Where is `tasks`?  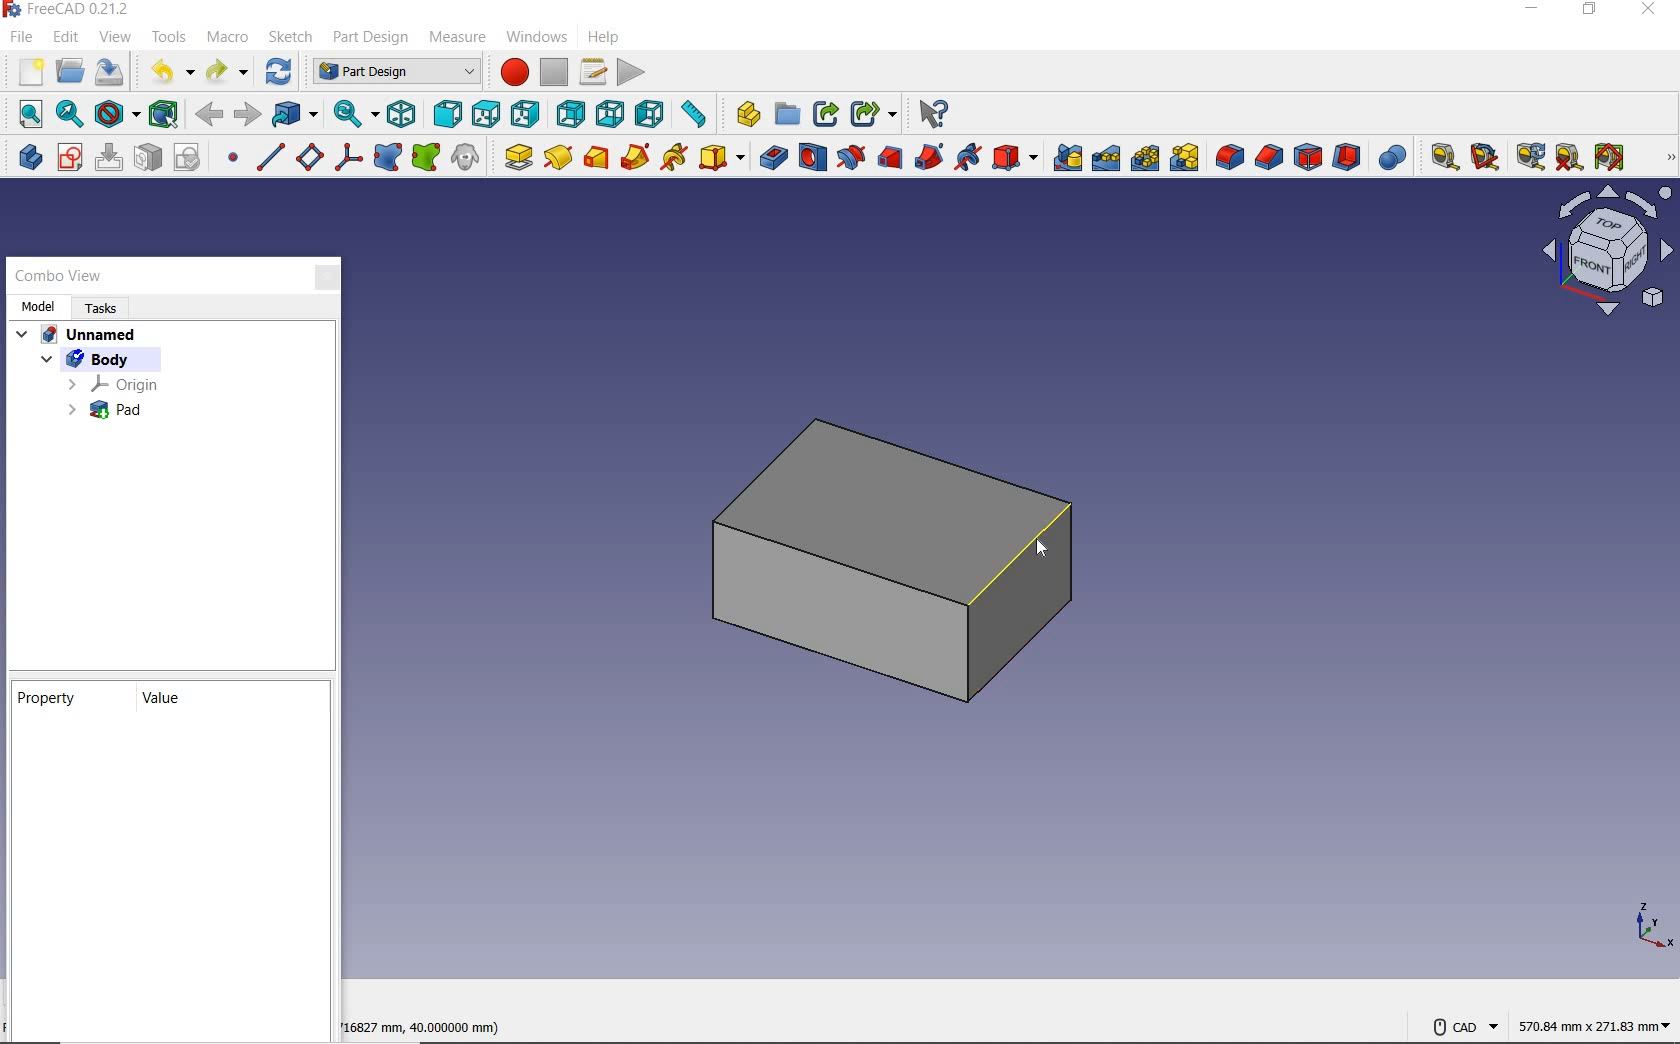 tasks is located at coordinates (105, 309).